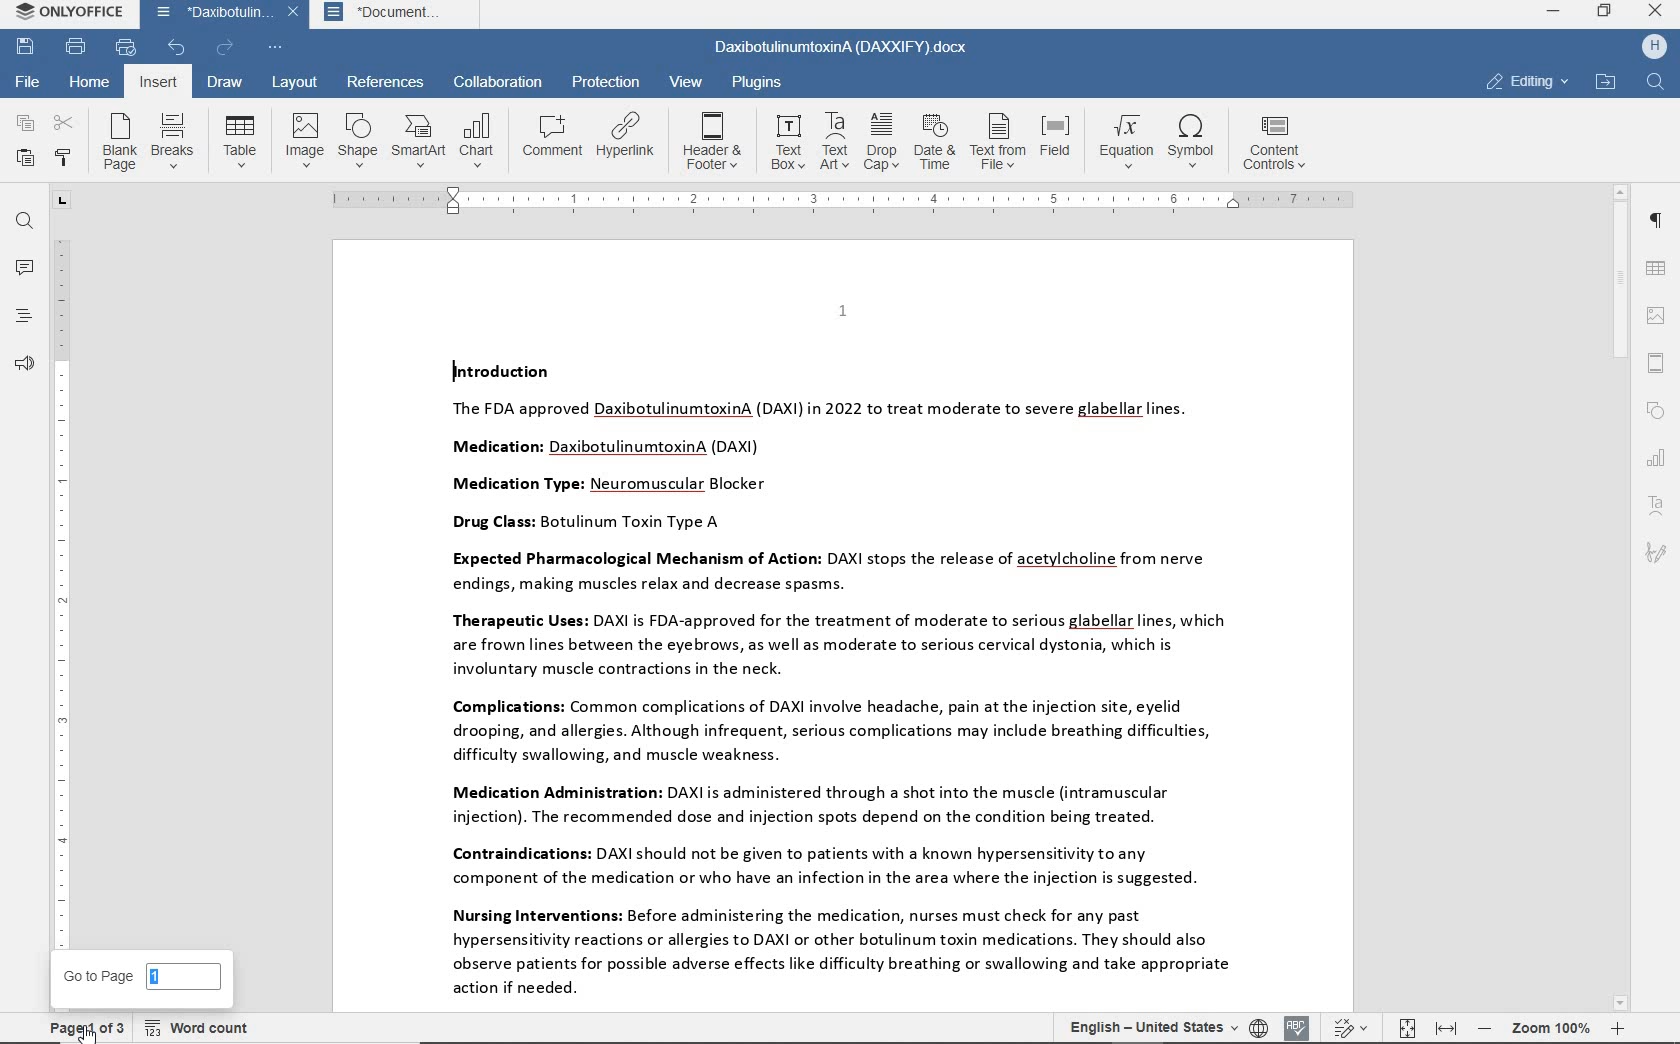 This screenshot has height=1044, width=1680. I want to click on chart, so click(478, 139).